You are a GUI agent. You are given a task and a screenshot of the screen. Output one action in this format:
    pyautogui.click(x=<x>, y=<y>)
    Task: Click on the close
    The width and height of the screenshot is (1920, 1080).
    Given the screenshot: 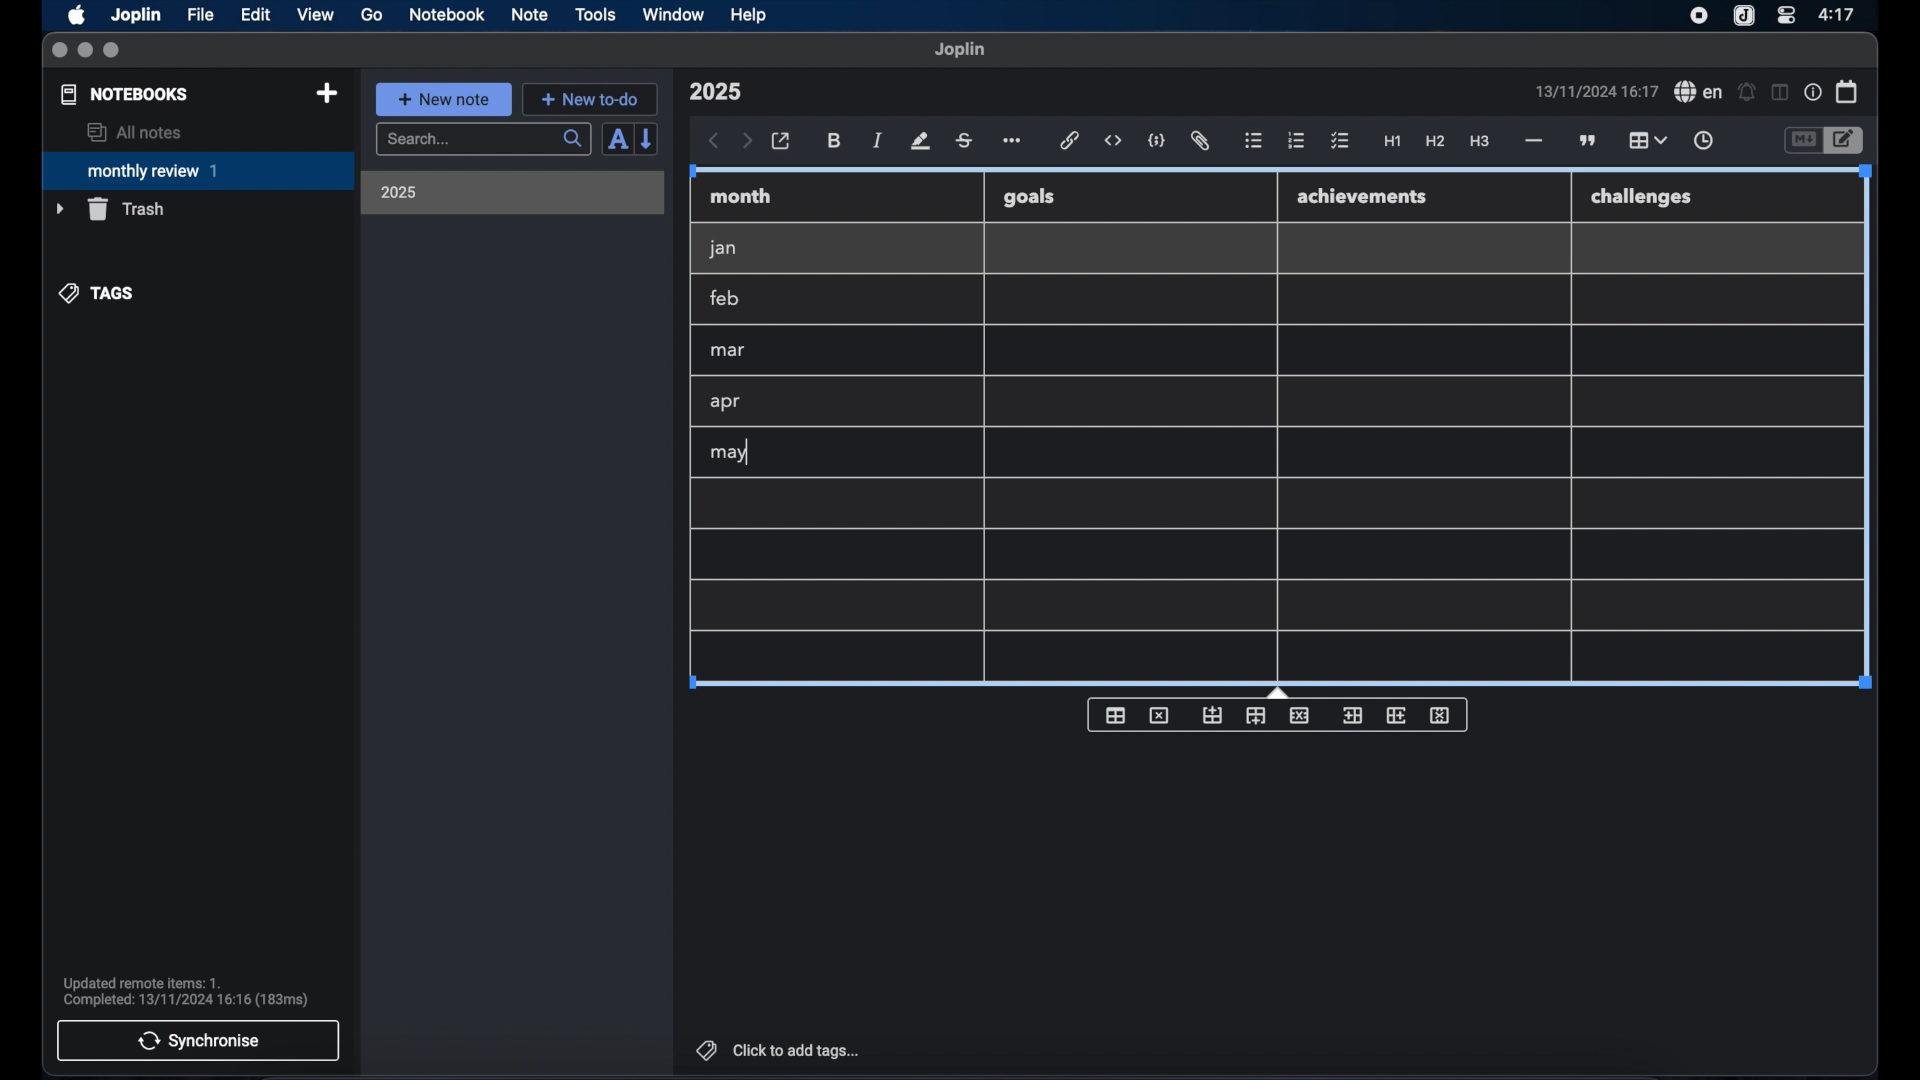 What is the action you would take?
    pyautogui.click(x=59, y=51)
    